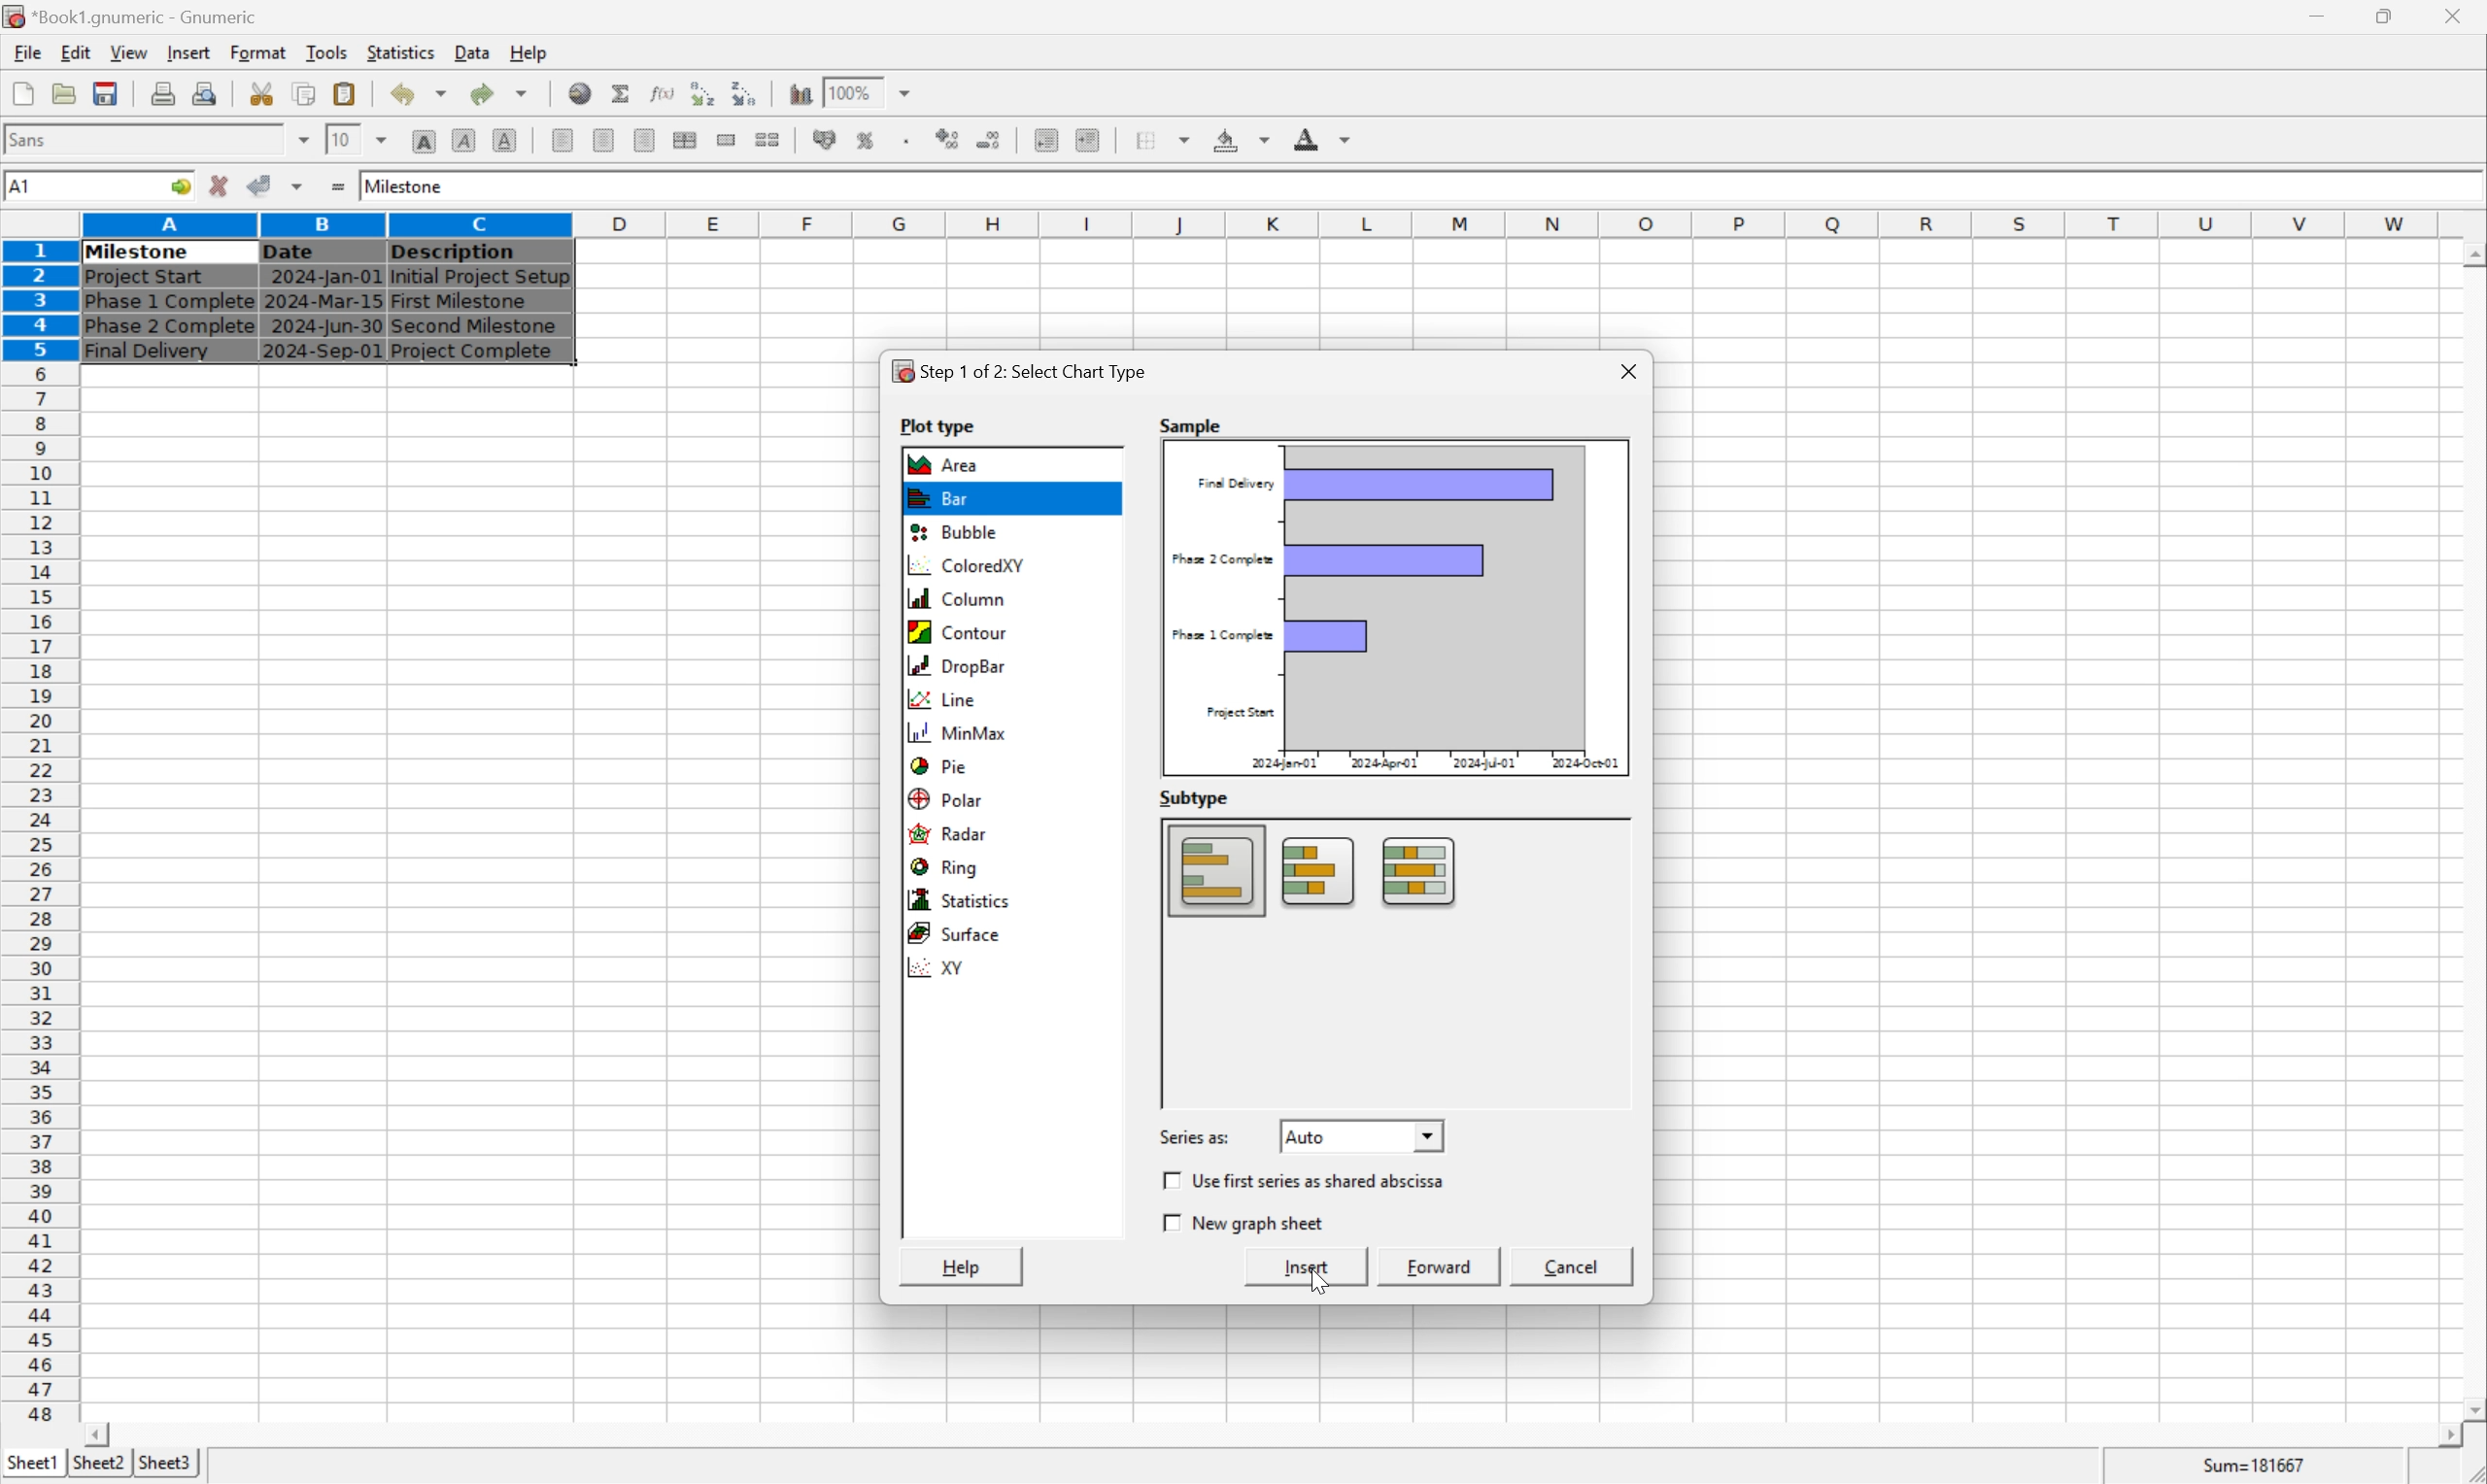 Image resolution: width=2487 pixels, height=1484 pixels. Describe the element at coordinates (328, 51) in the screenshot. I see `tools` at that location.